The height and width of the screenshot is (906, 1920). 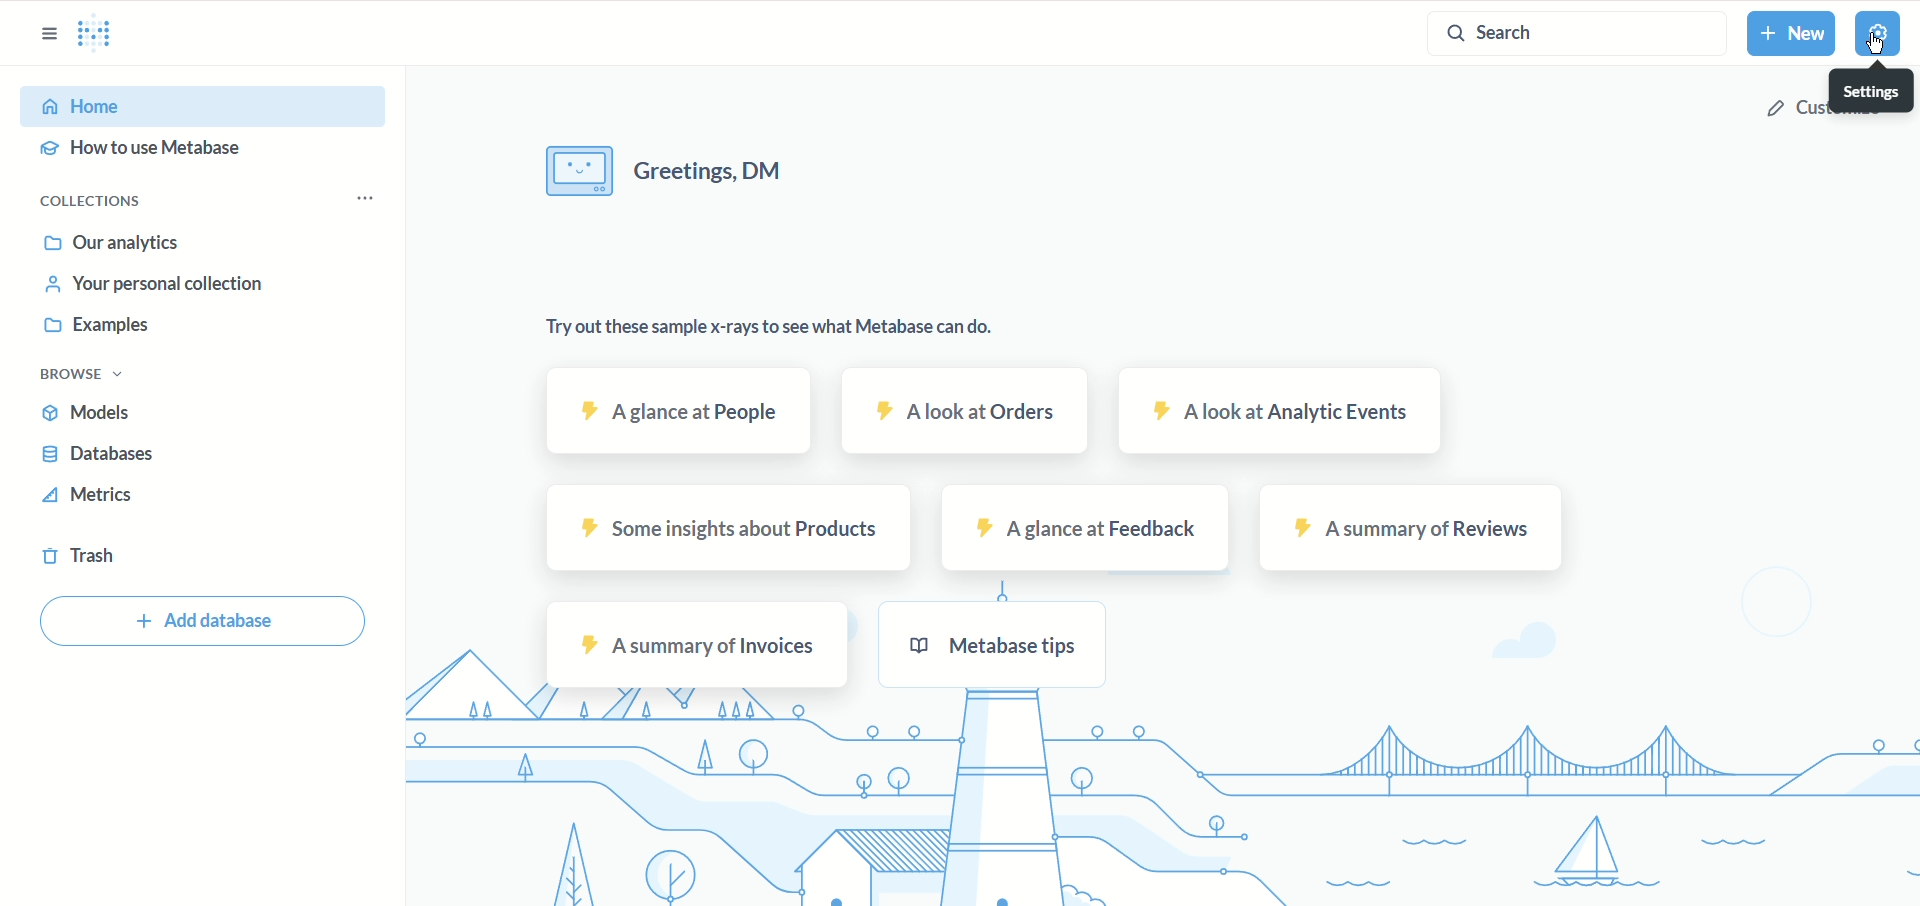 I want to click on a look at Orders, so click(x=965, y=411).